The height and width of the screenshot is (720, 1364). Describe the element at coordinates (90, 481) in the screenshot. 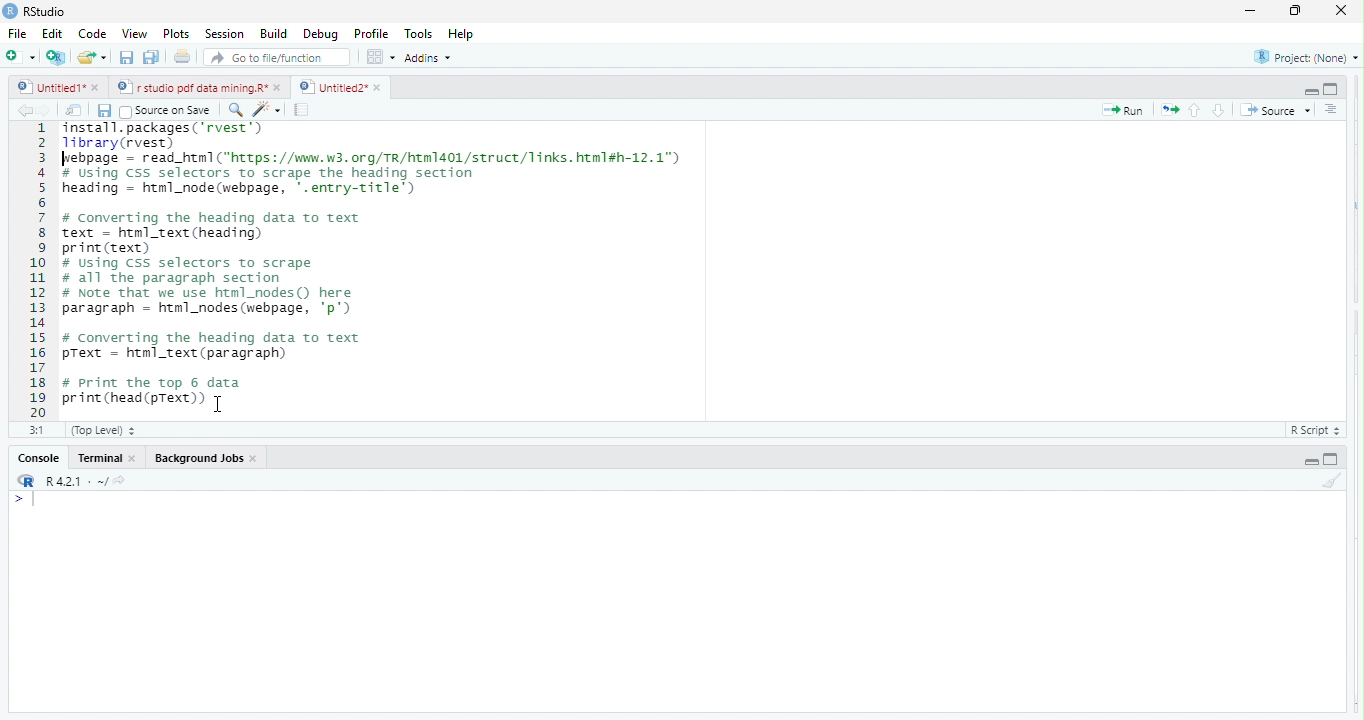

I see ` R421: ~/` at that location.